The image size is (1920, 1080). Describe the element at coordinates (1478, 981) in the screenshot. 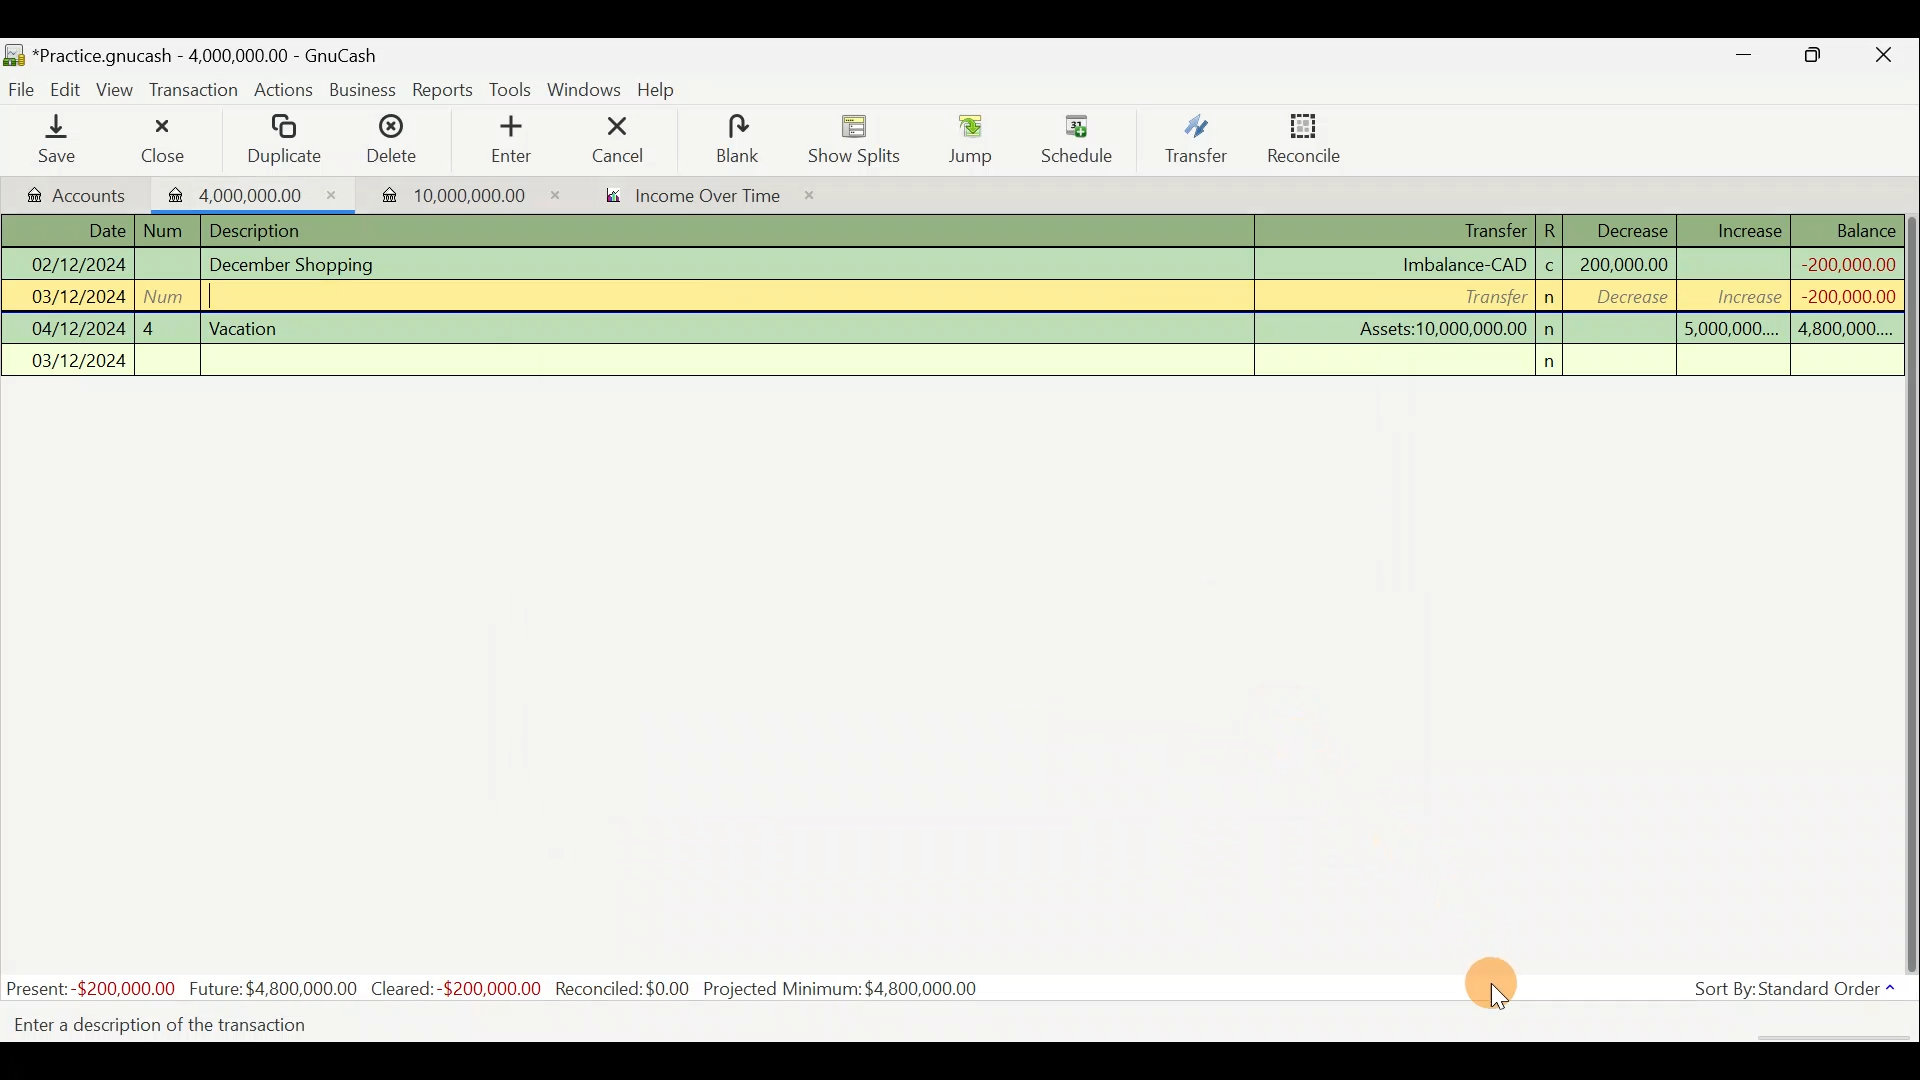

I see `Cursor` at that location.